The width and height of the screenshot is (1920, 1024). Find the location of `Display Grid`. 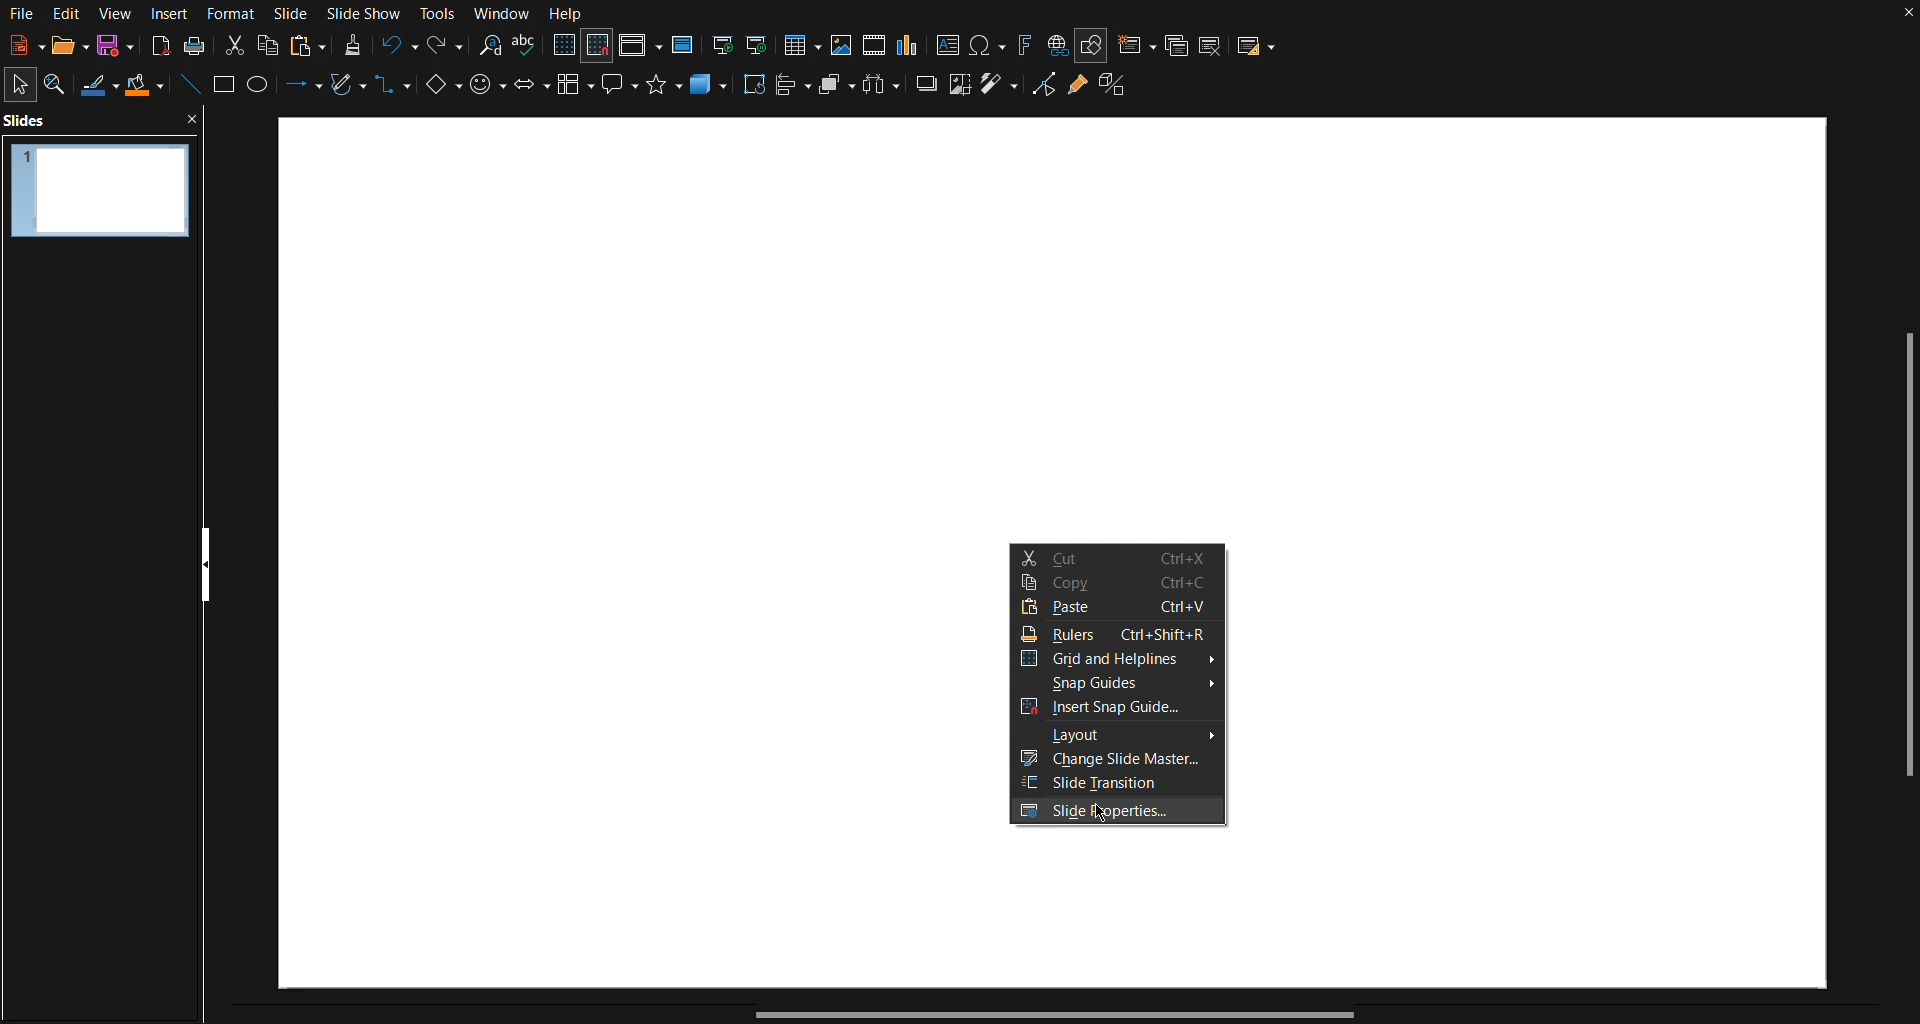

Display Grid is located at coordinates (563, 46).